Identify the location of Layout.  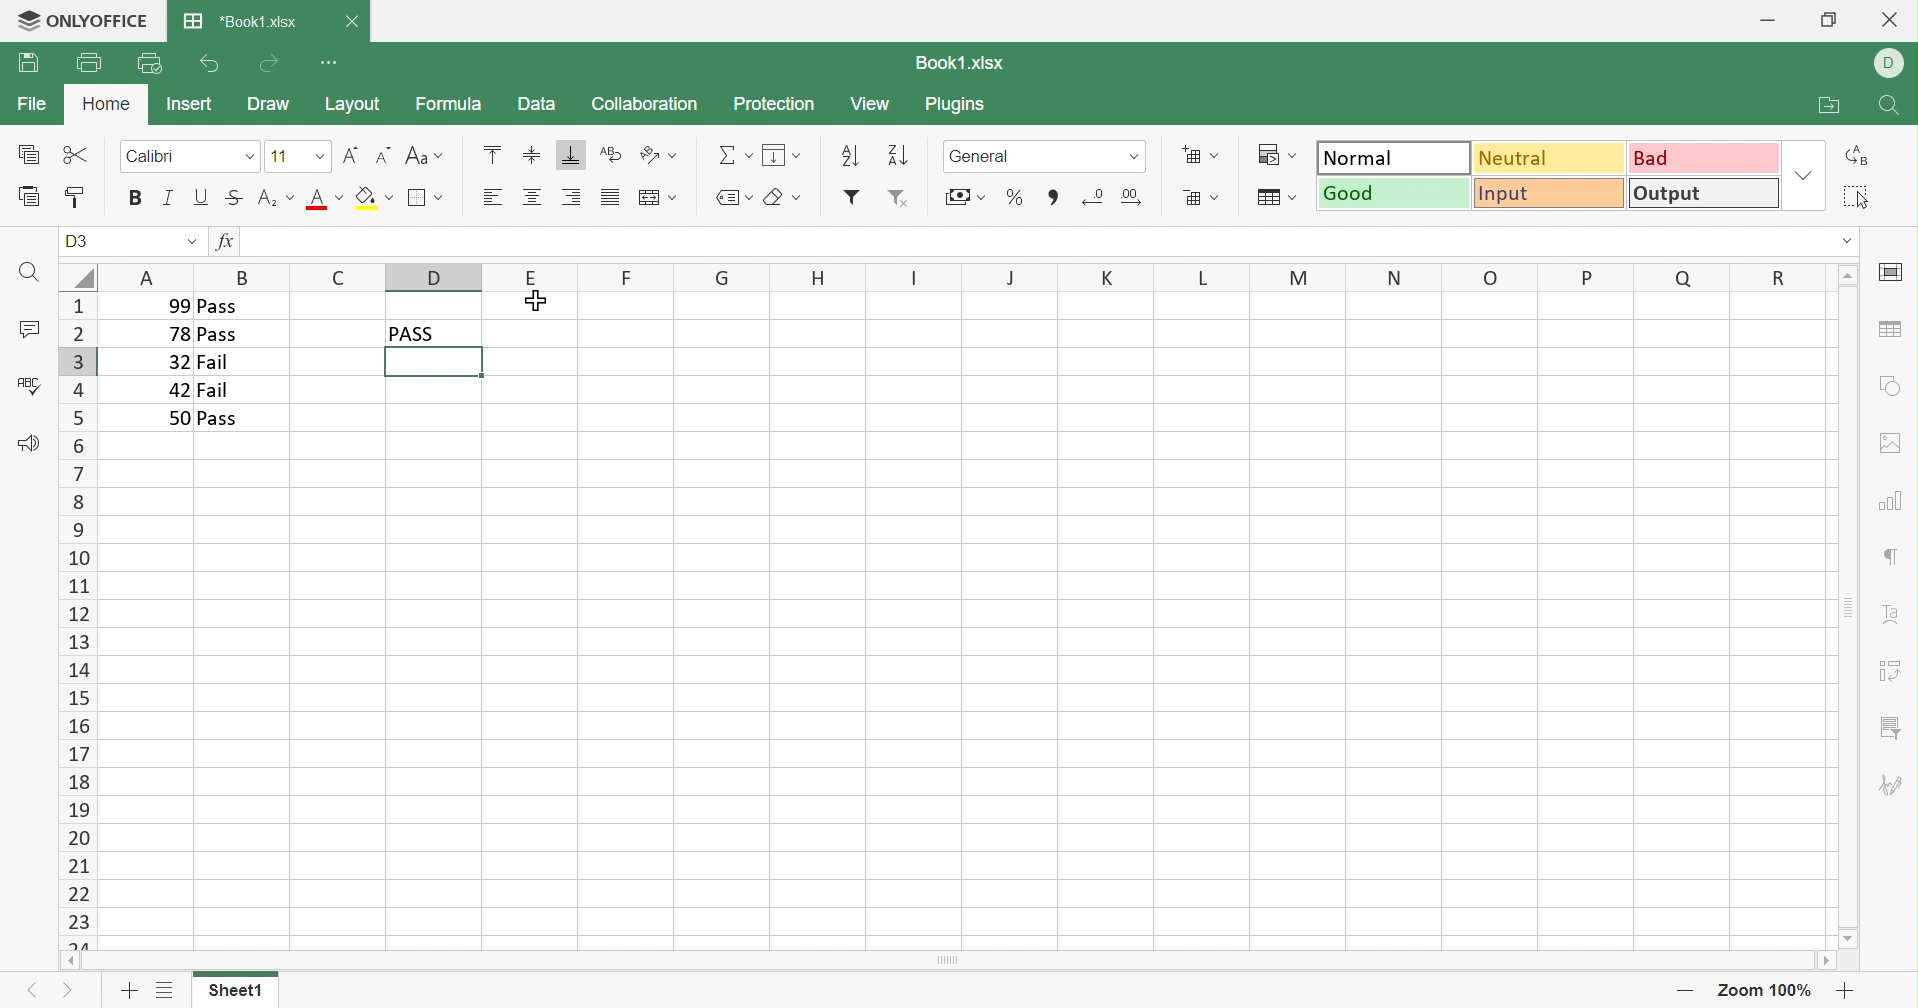
(353, 104).